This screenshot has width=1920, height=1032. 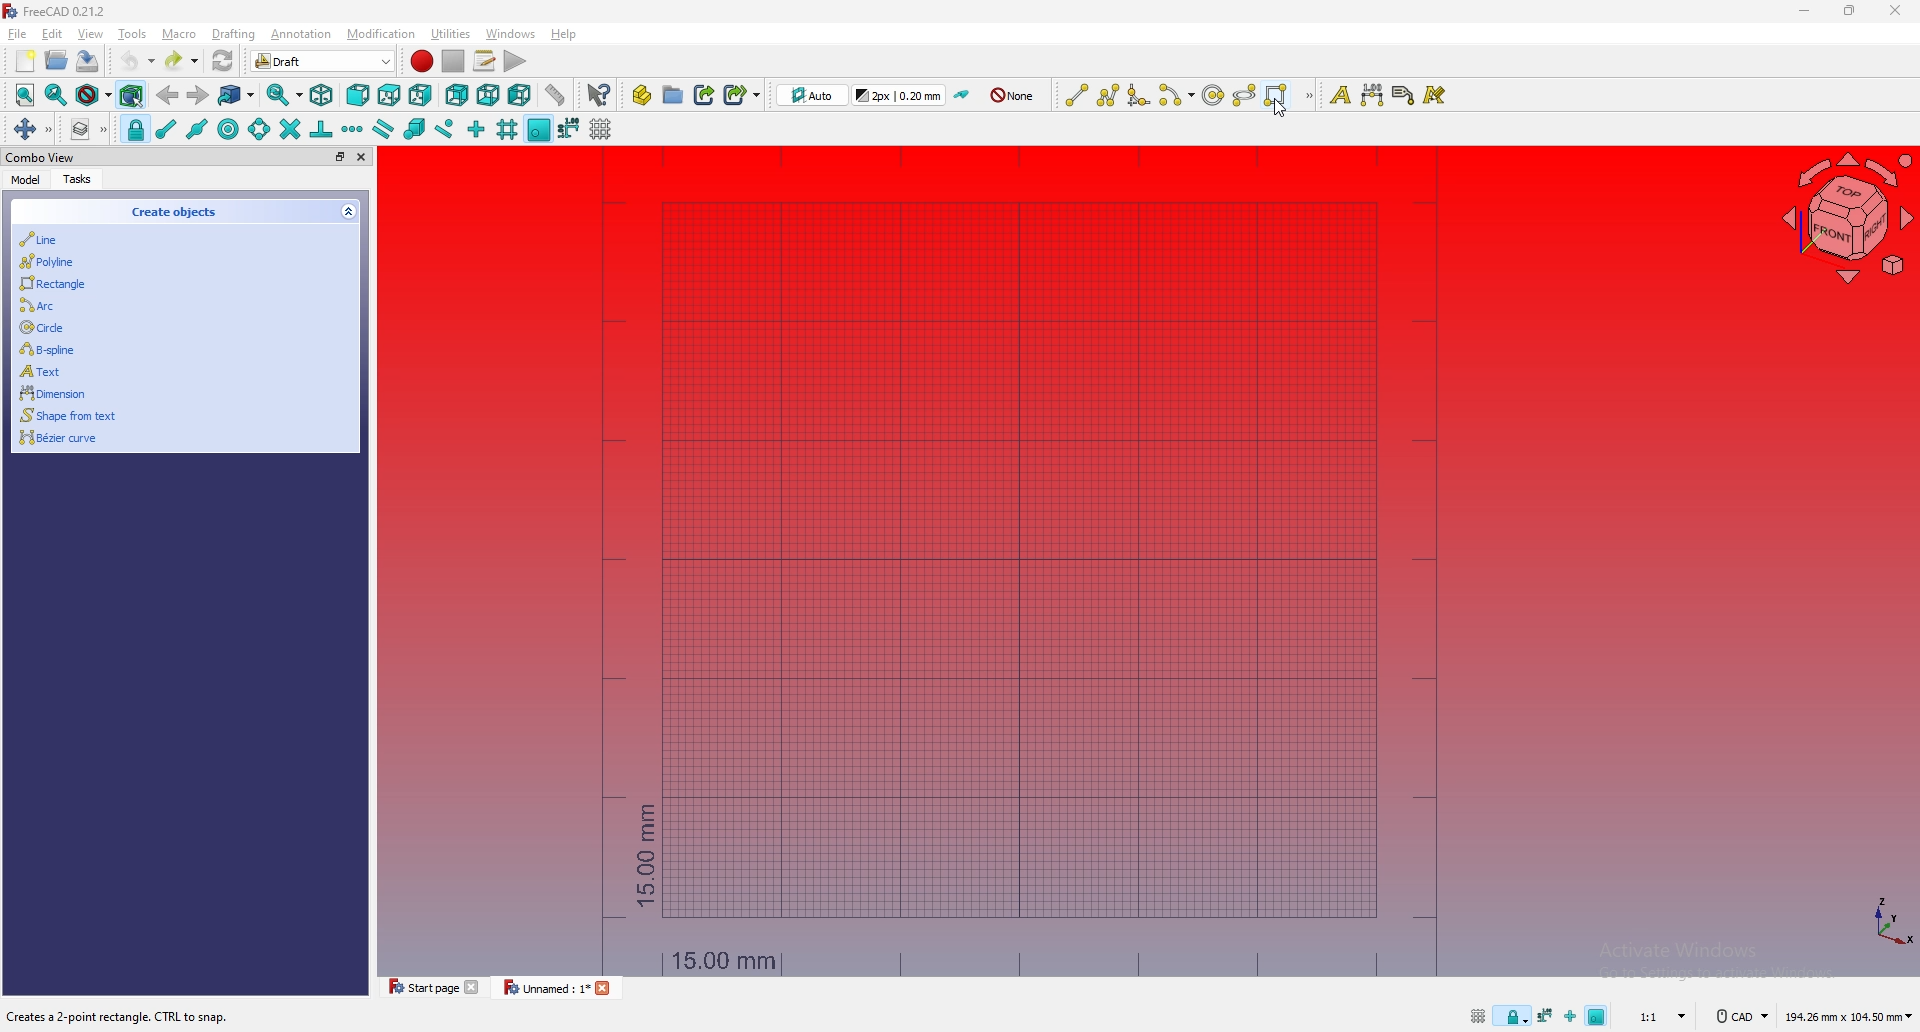 I want to click on circle, so click(x=1212, y=94).